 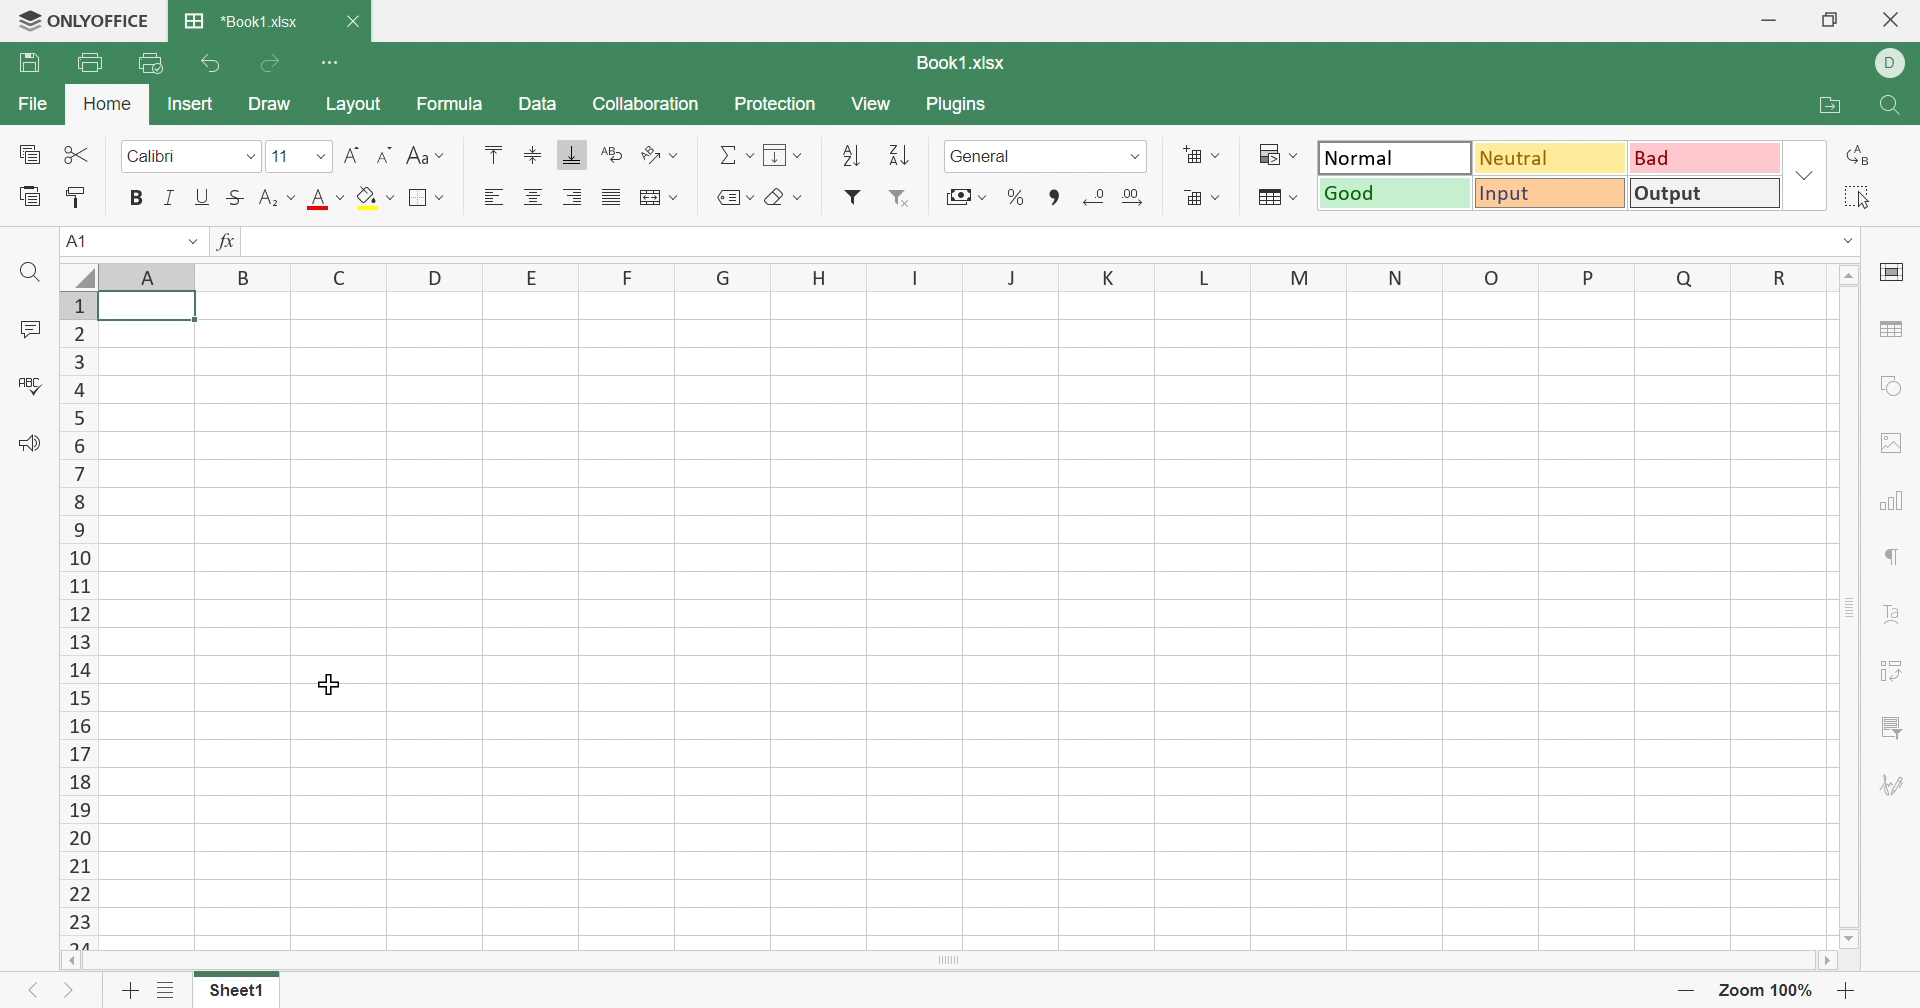 I want to click on Restore Down, so click(x=1833, y=17).